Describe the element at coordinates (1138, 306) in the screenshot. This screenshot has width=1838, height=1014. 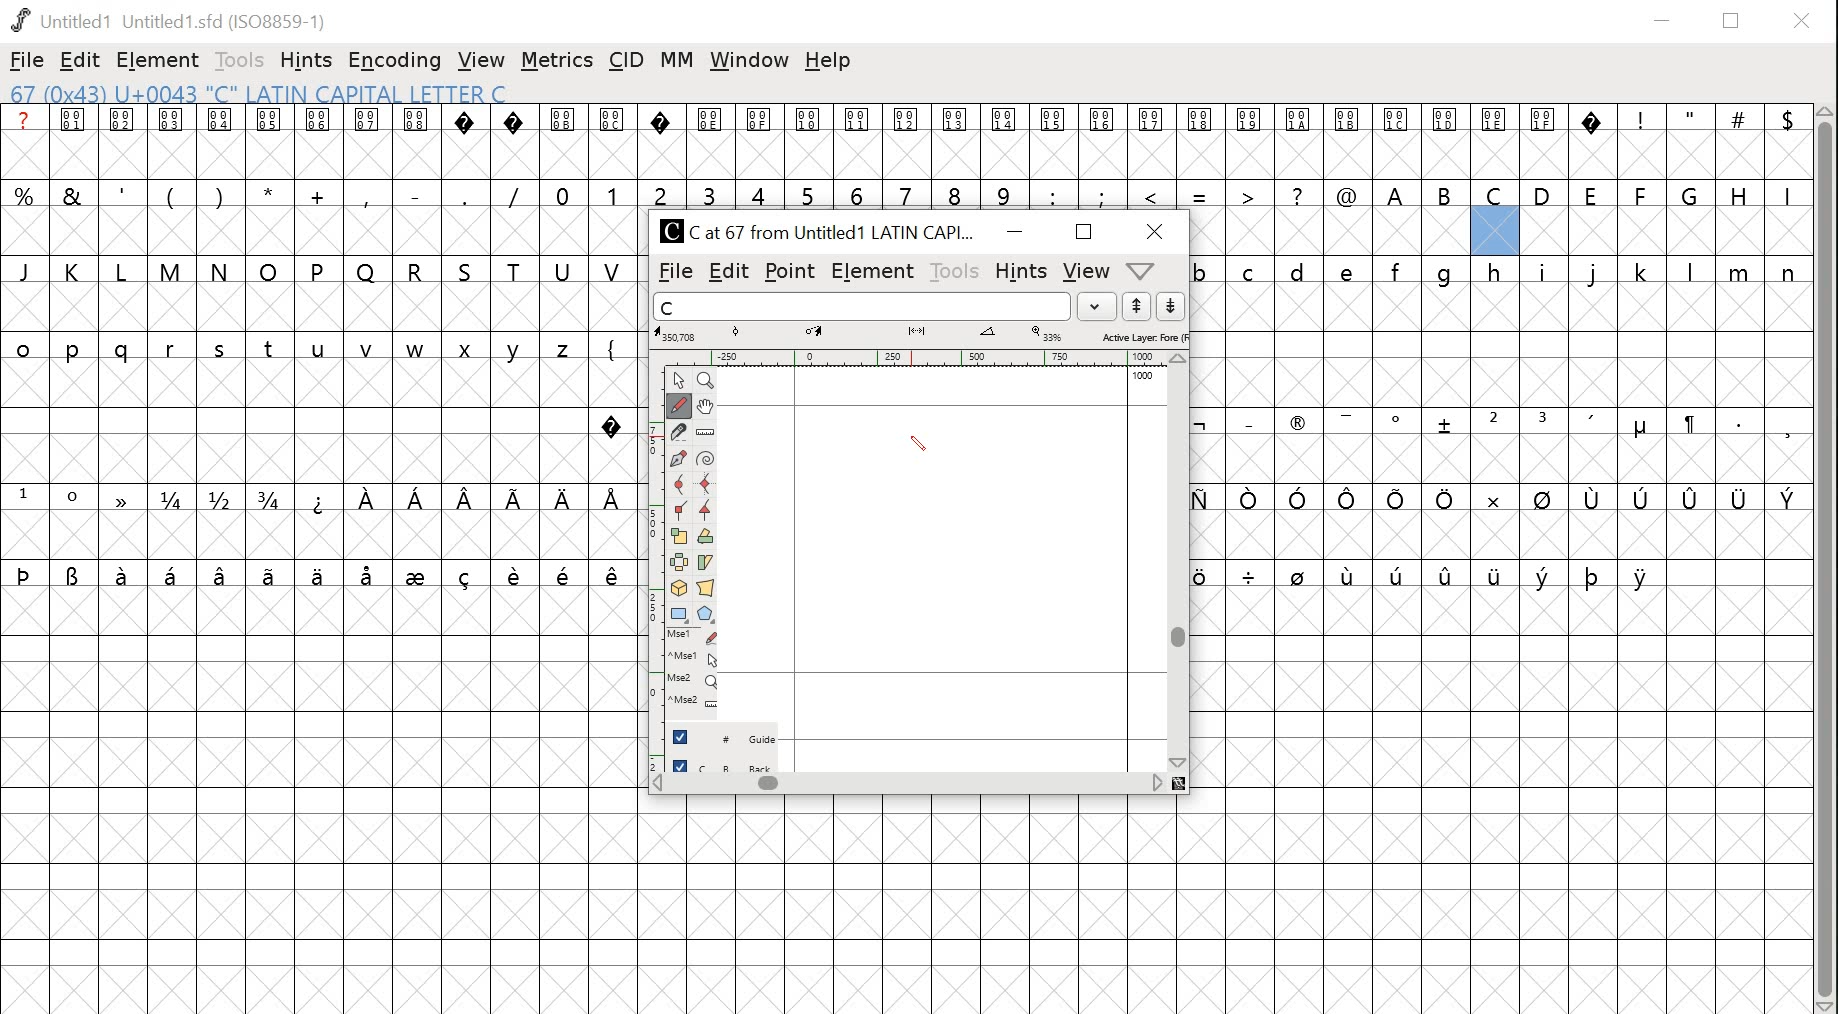
I see `up` at that location.